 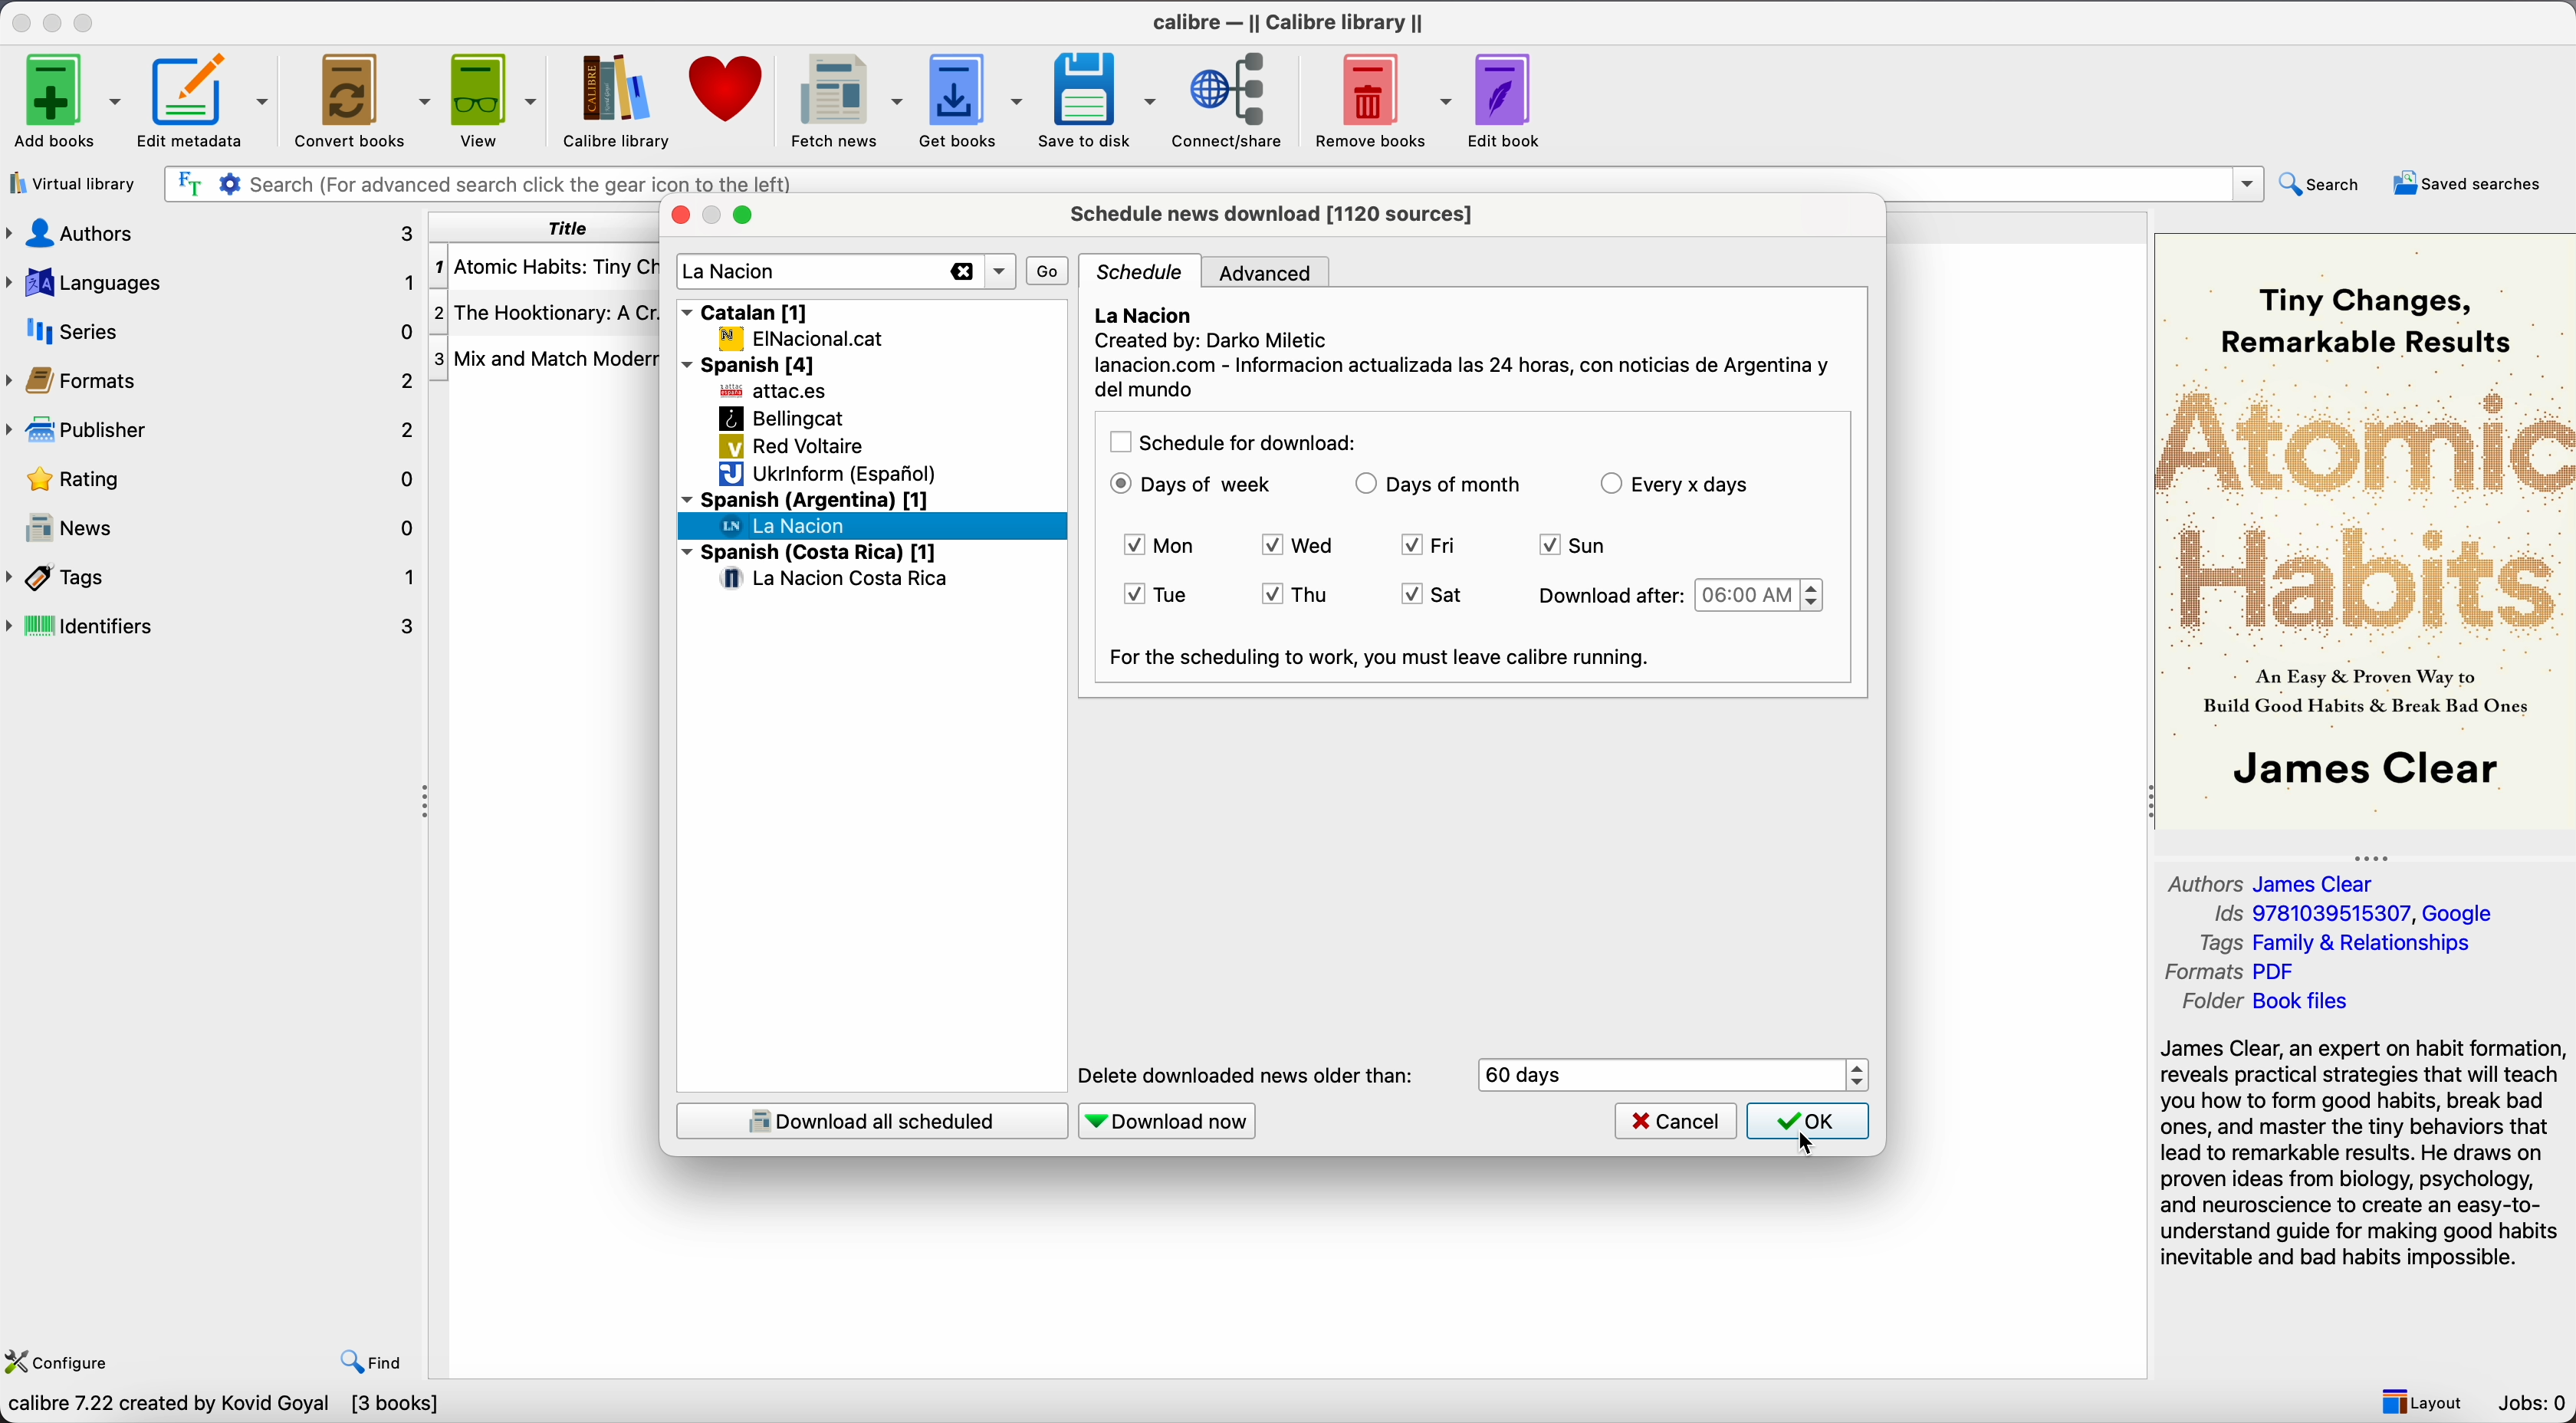 I want to click on advanced, so click(x=1273, y=271).